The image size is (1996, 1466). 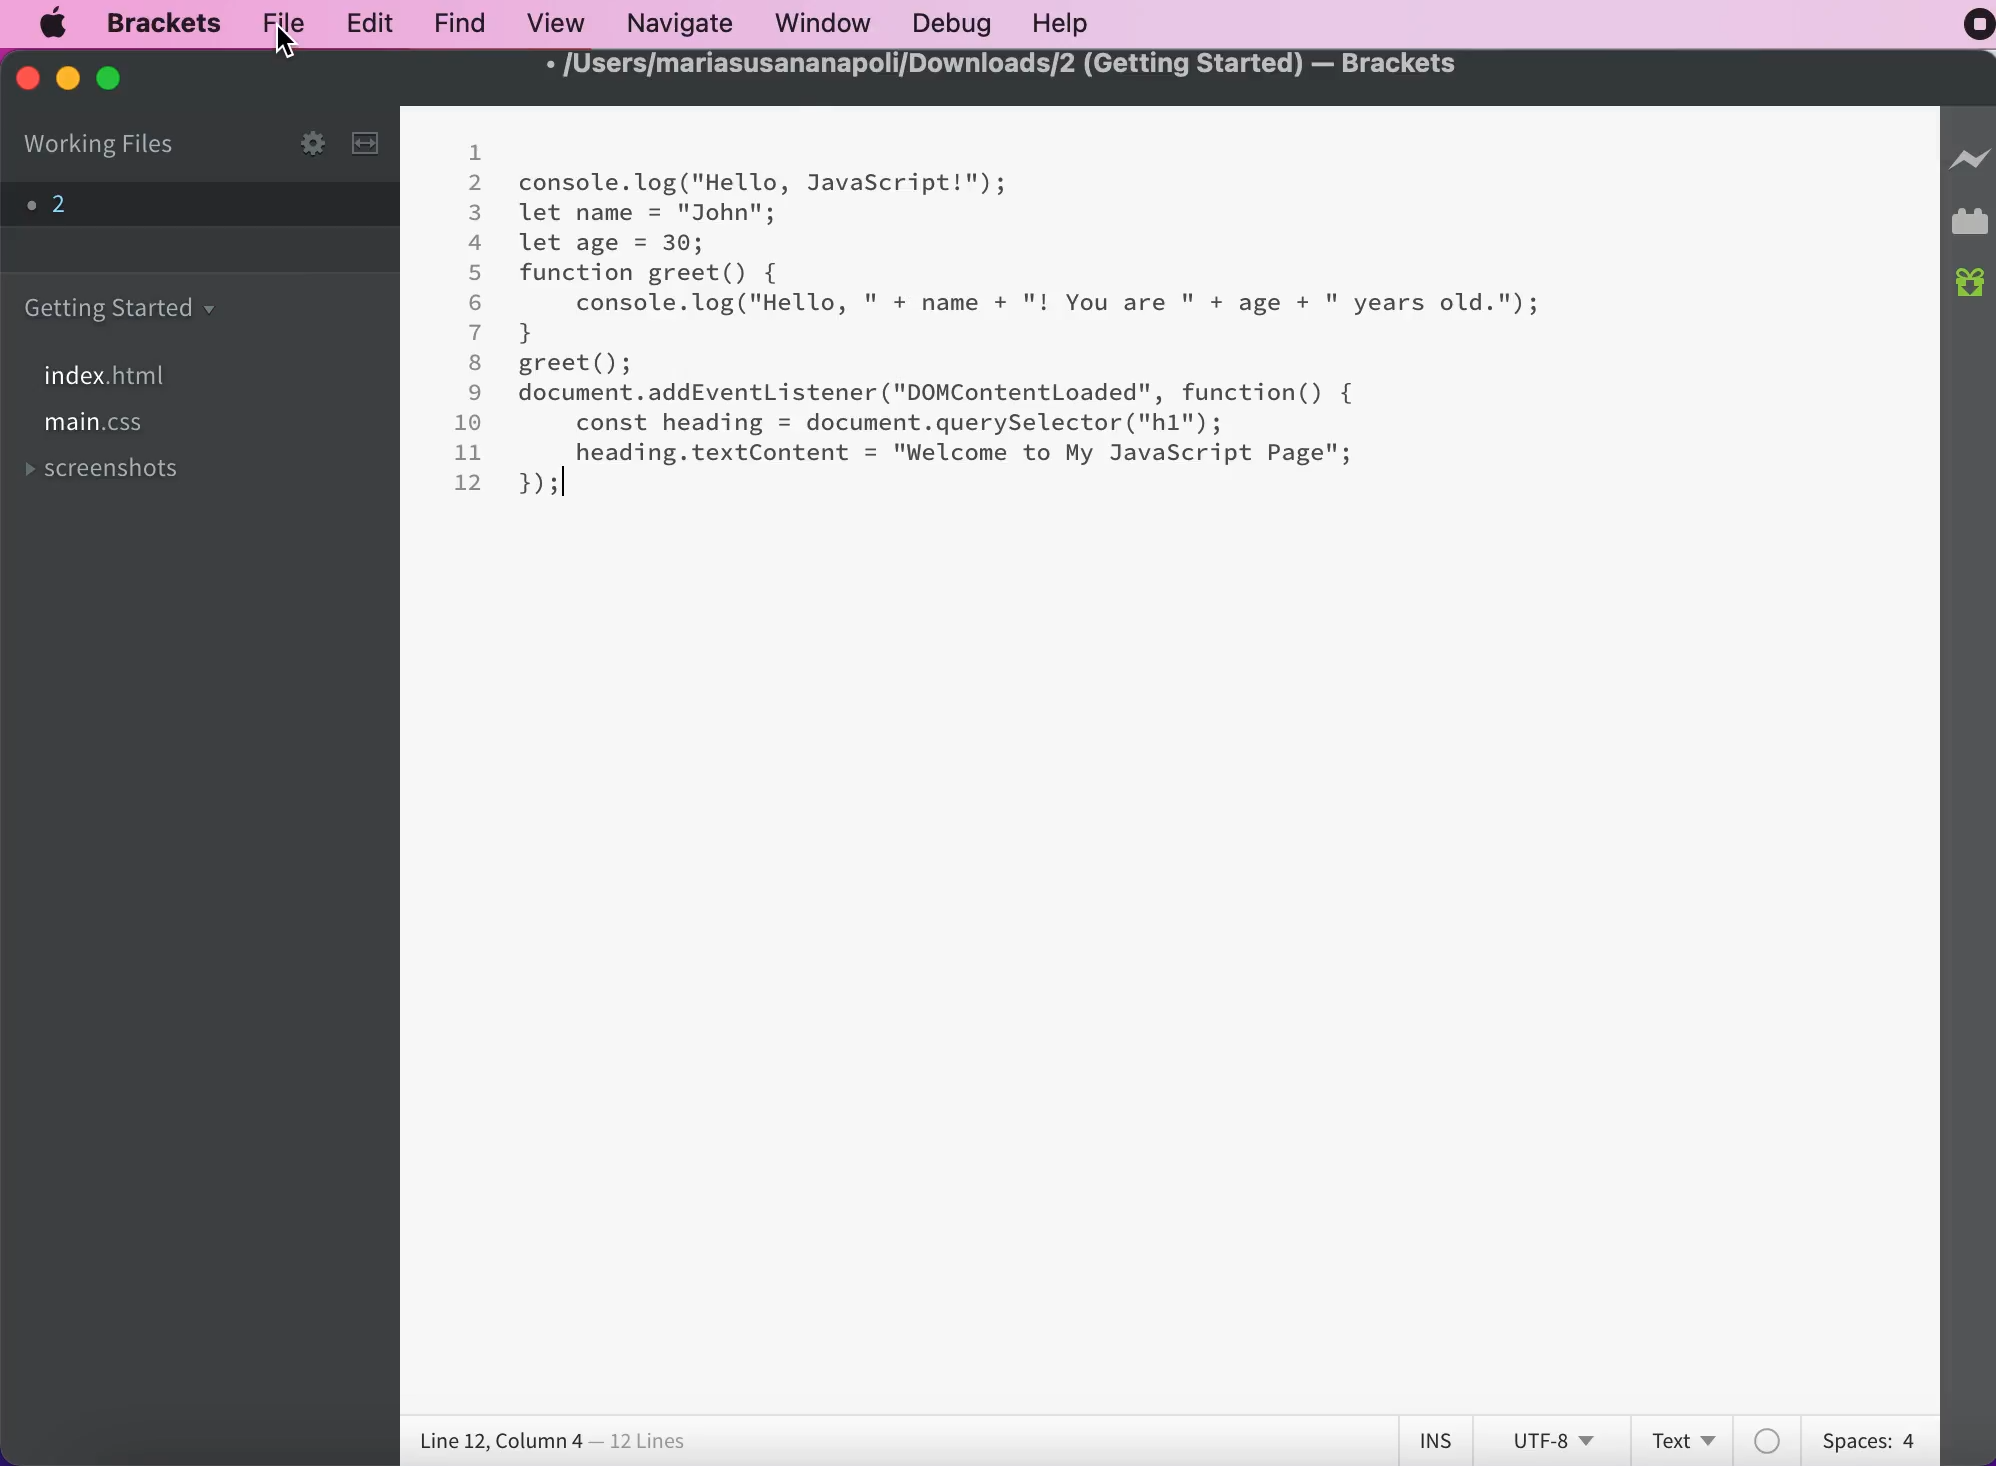 What do you see at coordinates (26, 83) in the screenshot?
I see `close` at bounding box center [26, 83].